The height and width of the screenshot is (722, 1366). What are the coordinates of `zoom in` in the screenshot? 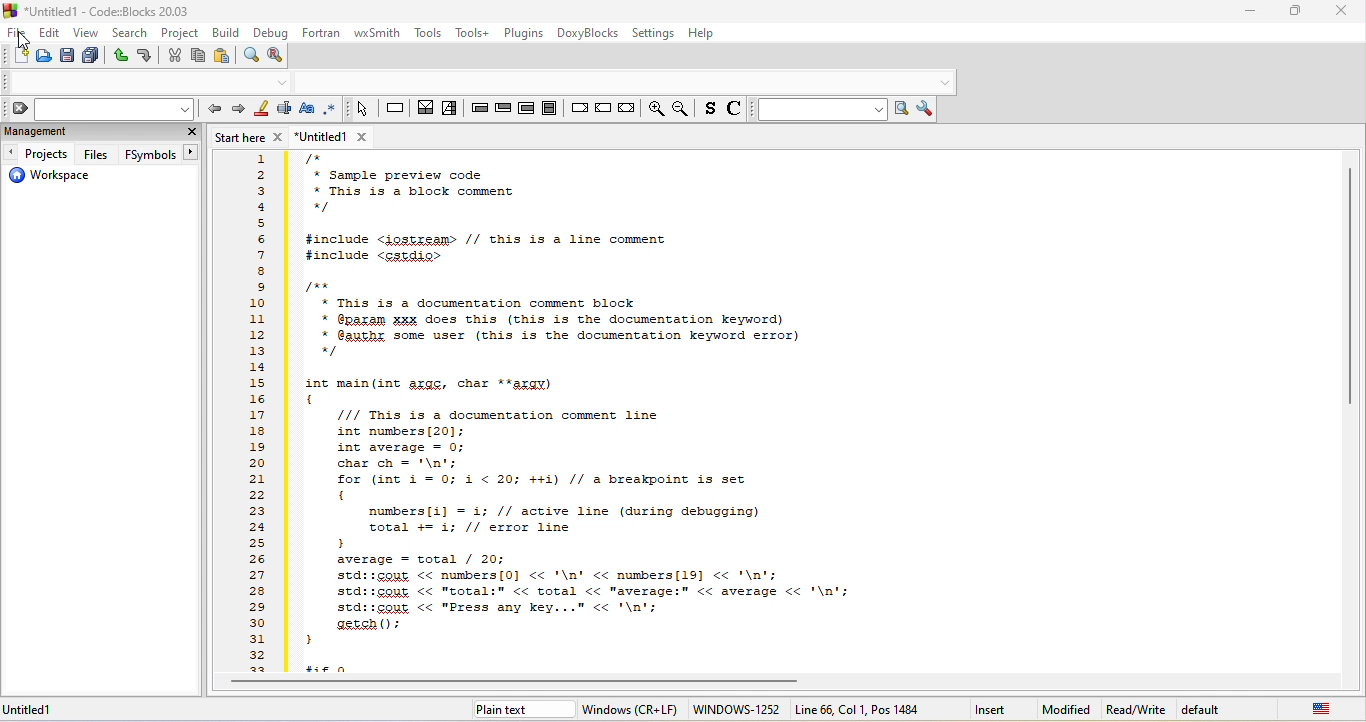 It's located at (655, 108).